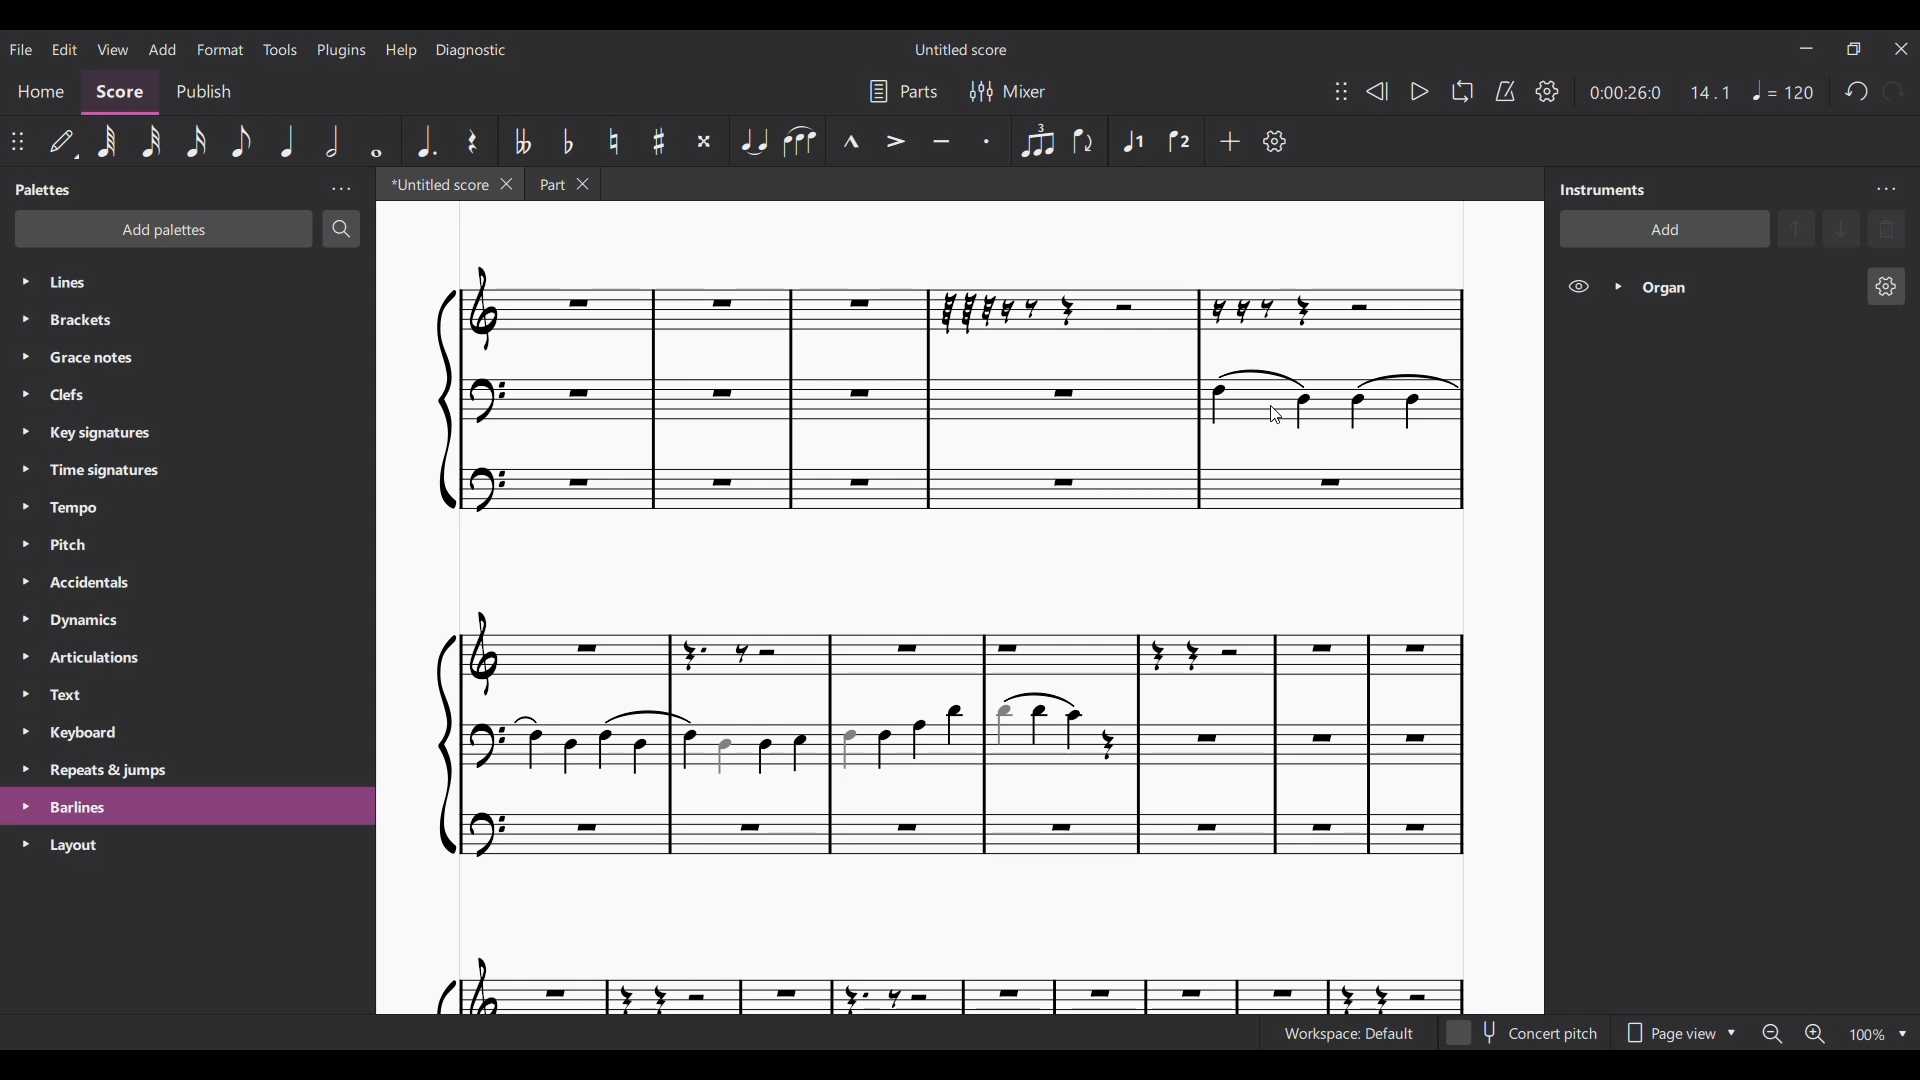 The image size is (1920, 1080). What do you see at coordinates (1867, 1035) in the screenshot?
I see `Zoom factor` at bounding box center [1867, 1035].